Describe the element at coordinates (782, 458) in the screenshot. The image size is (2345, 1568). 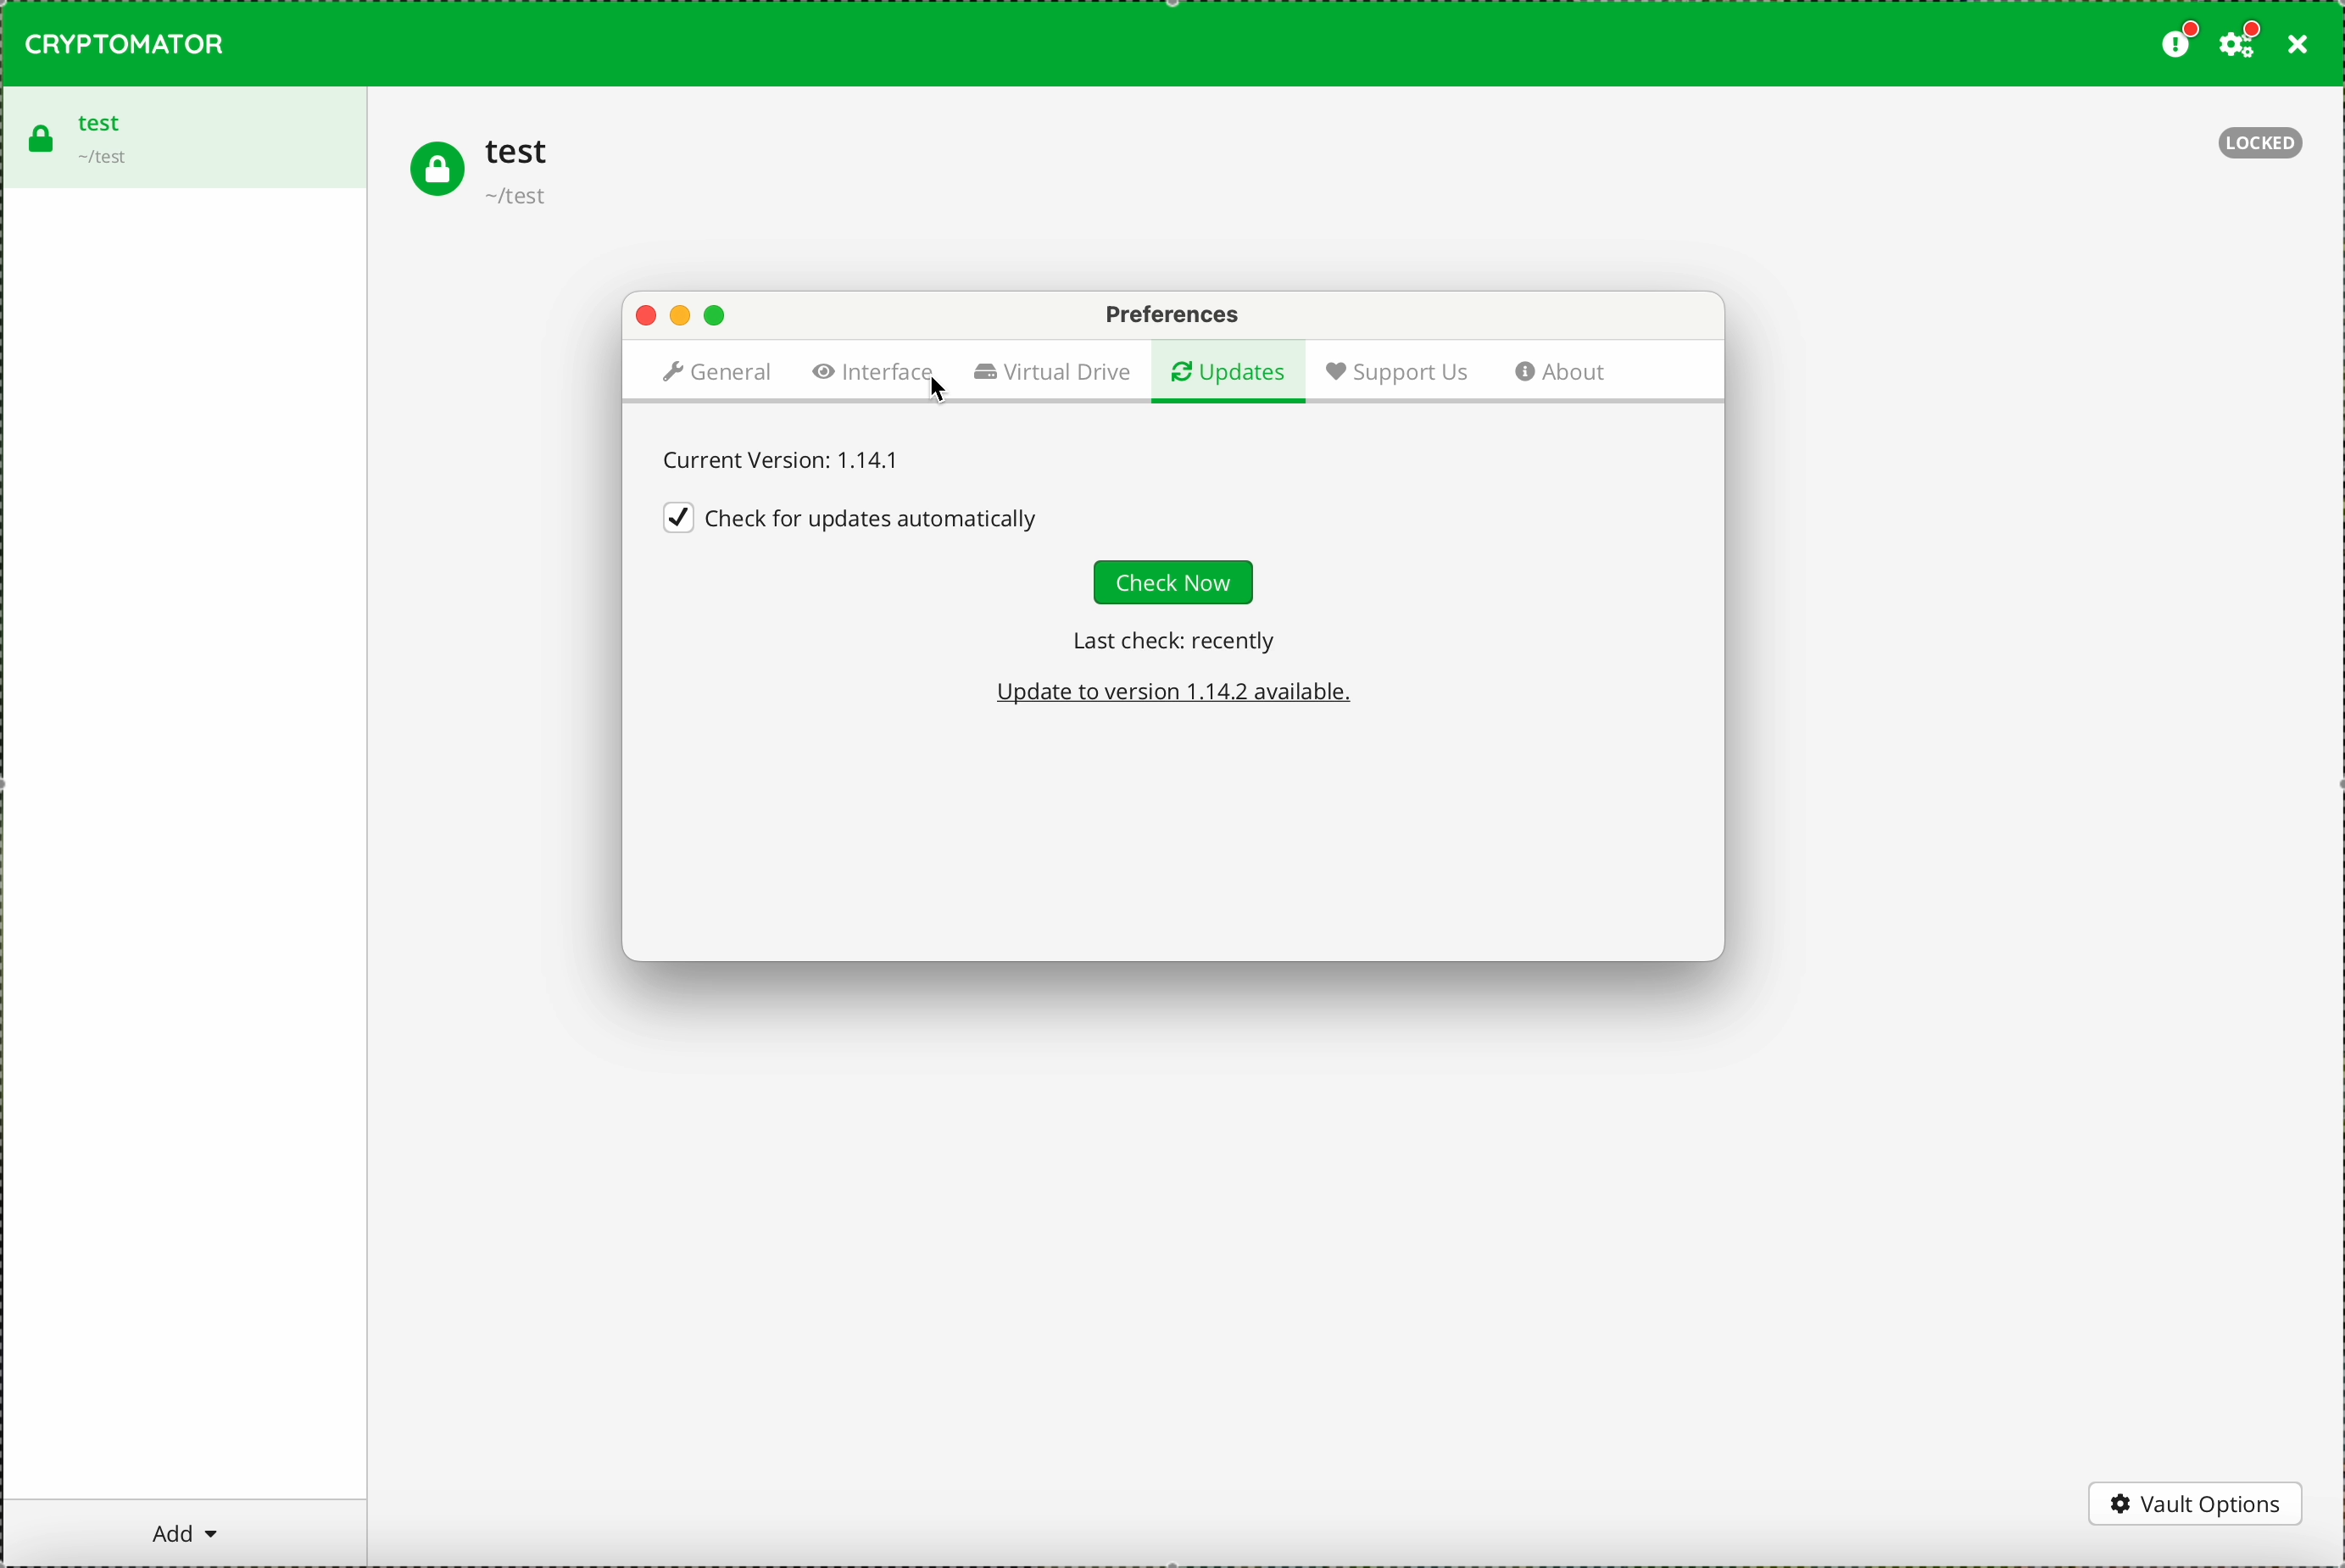
I see `current version` at that location.